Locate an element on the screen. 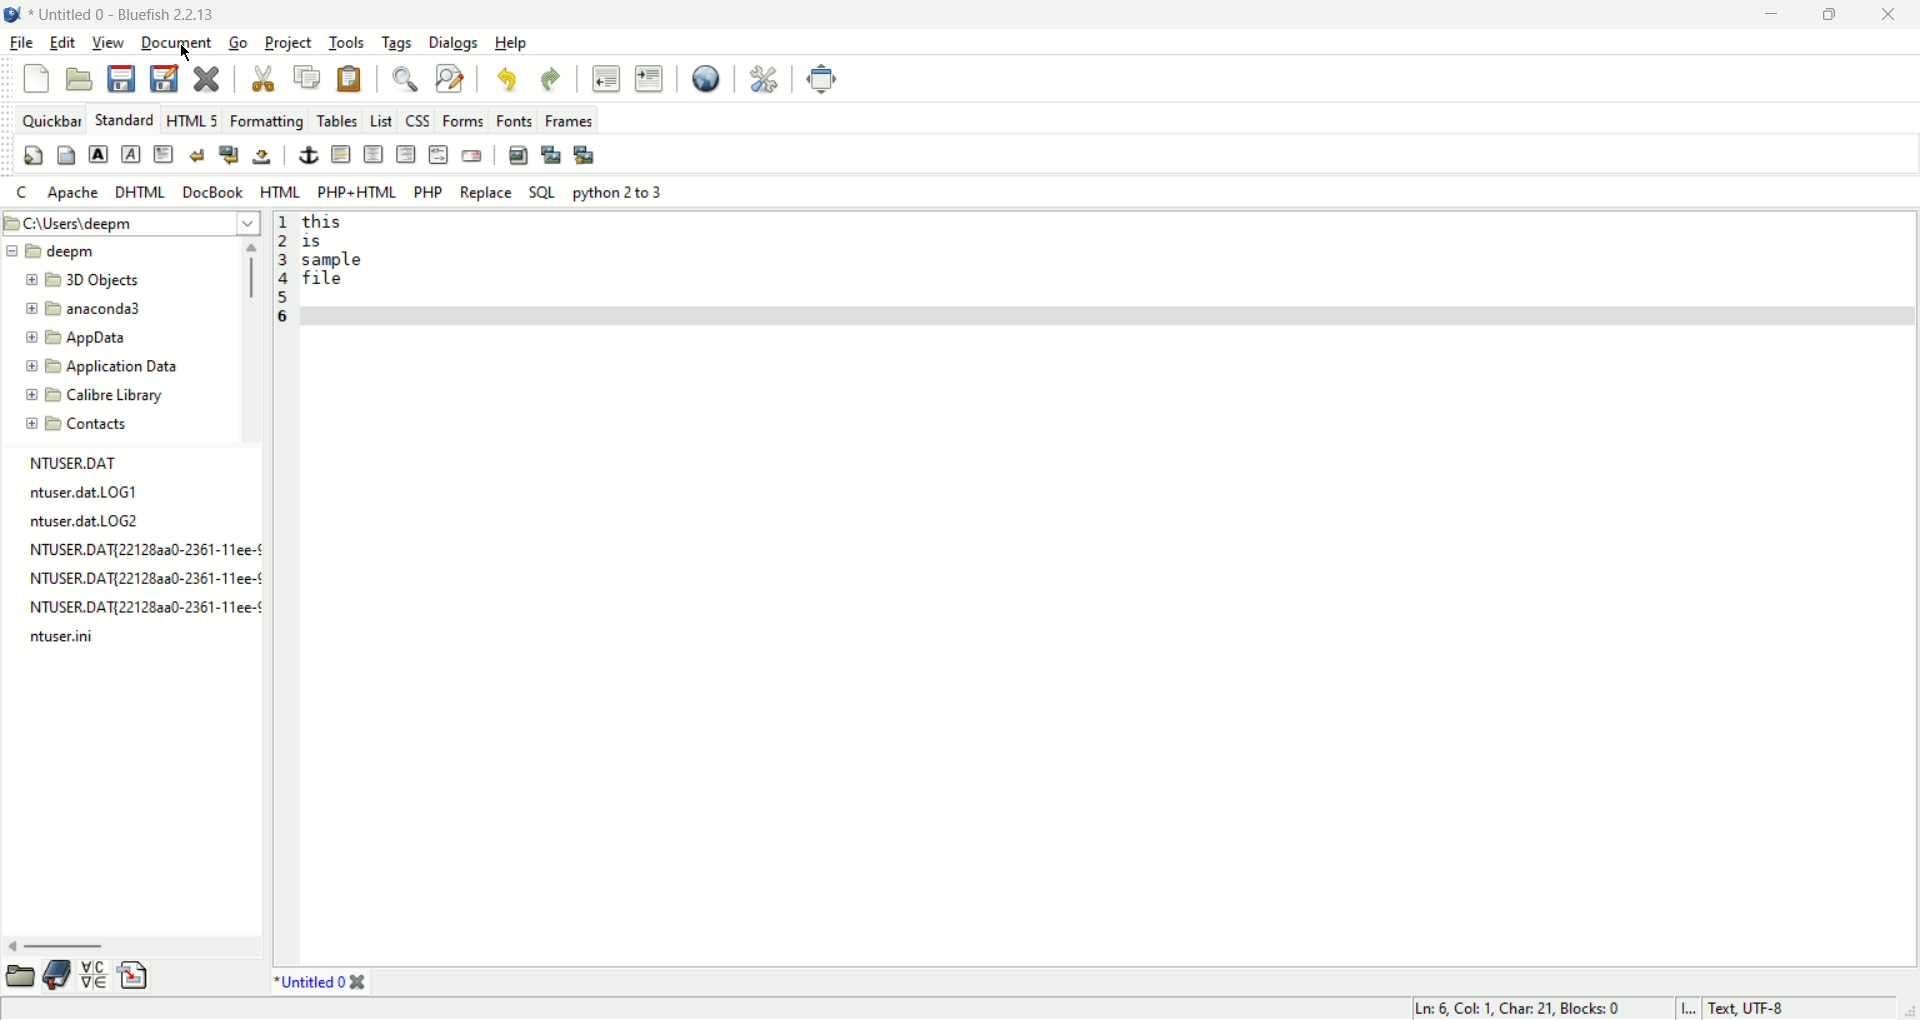 The width and height of the screenshot is (1920, 1020). new is located at coordinates (36, 78).